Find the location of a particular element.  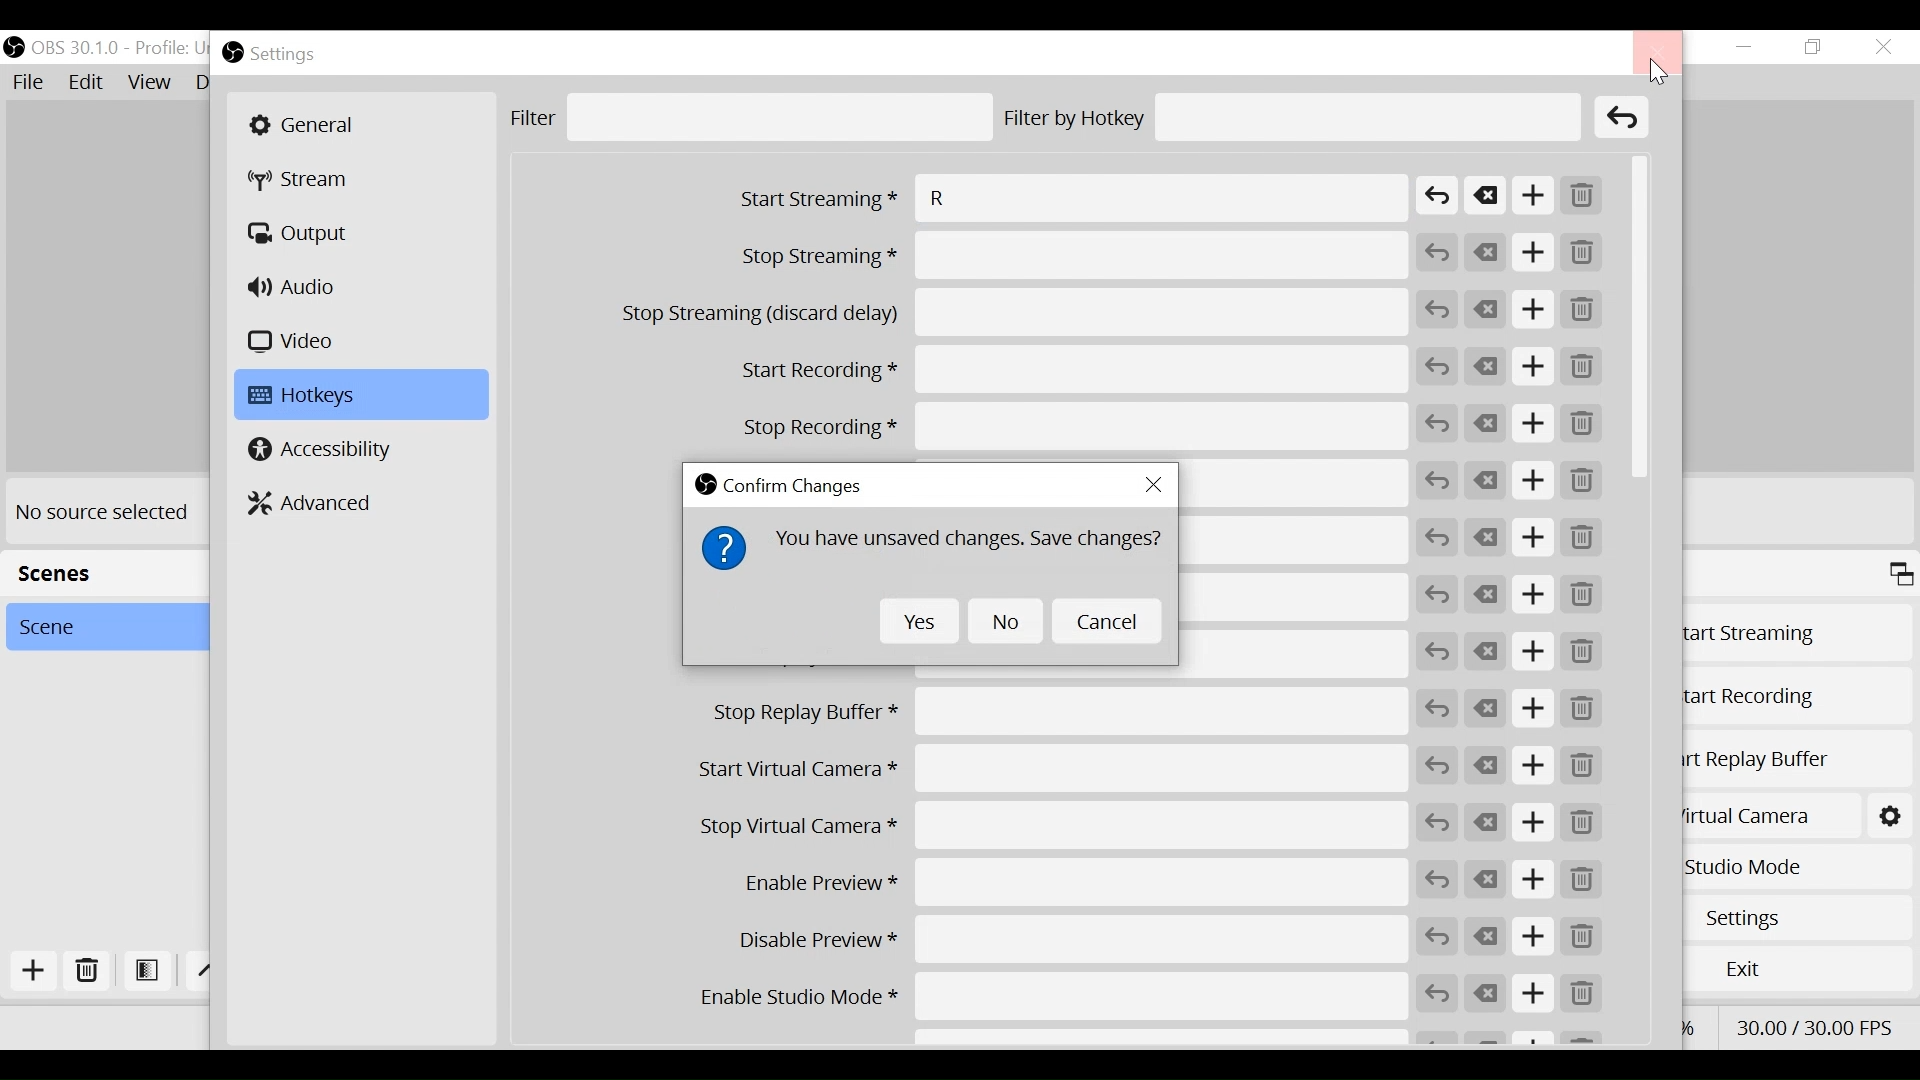

Remove is located at coordinates (1583, 653).